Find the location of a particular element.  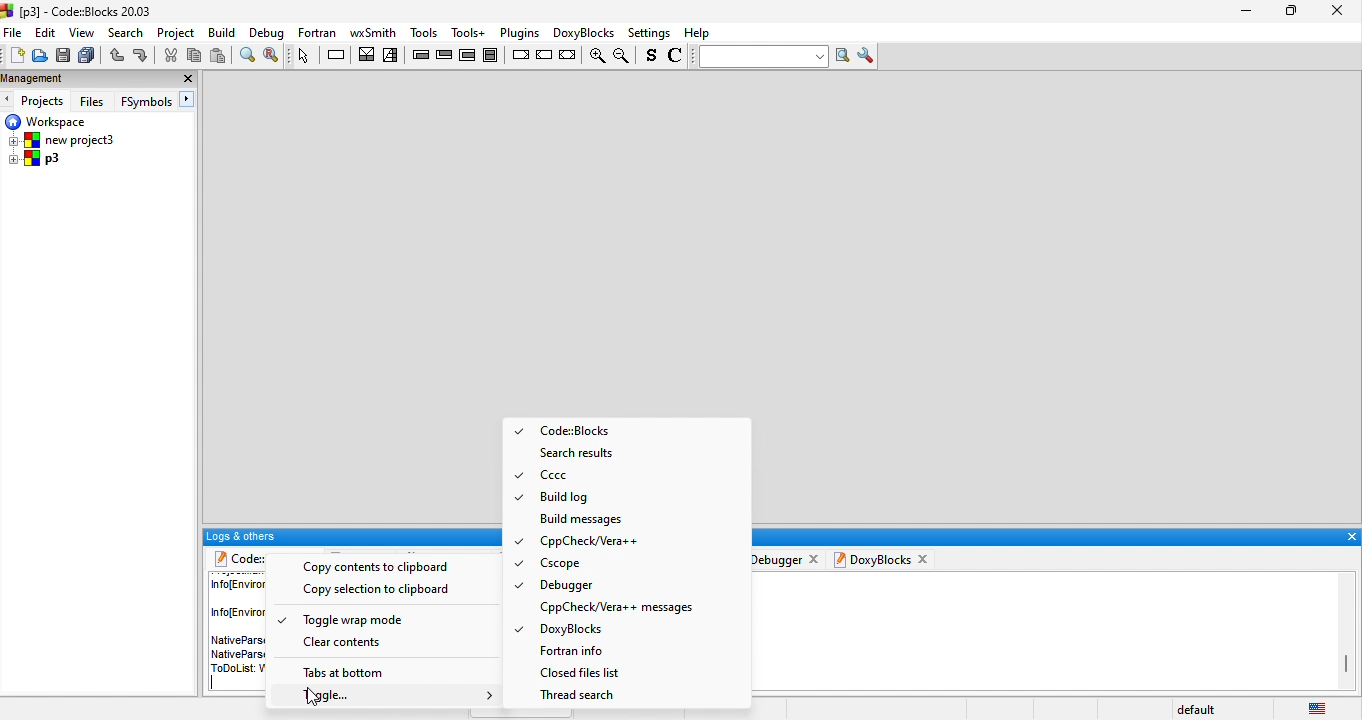

copy is located at coordinates (194, 56).